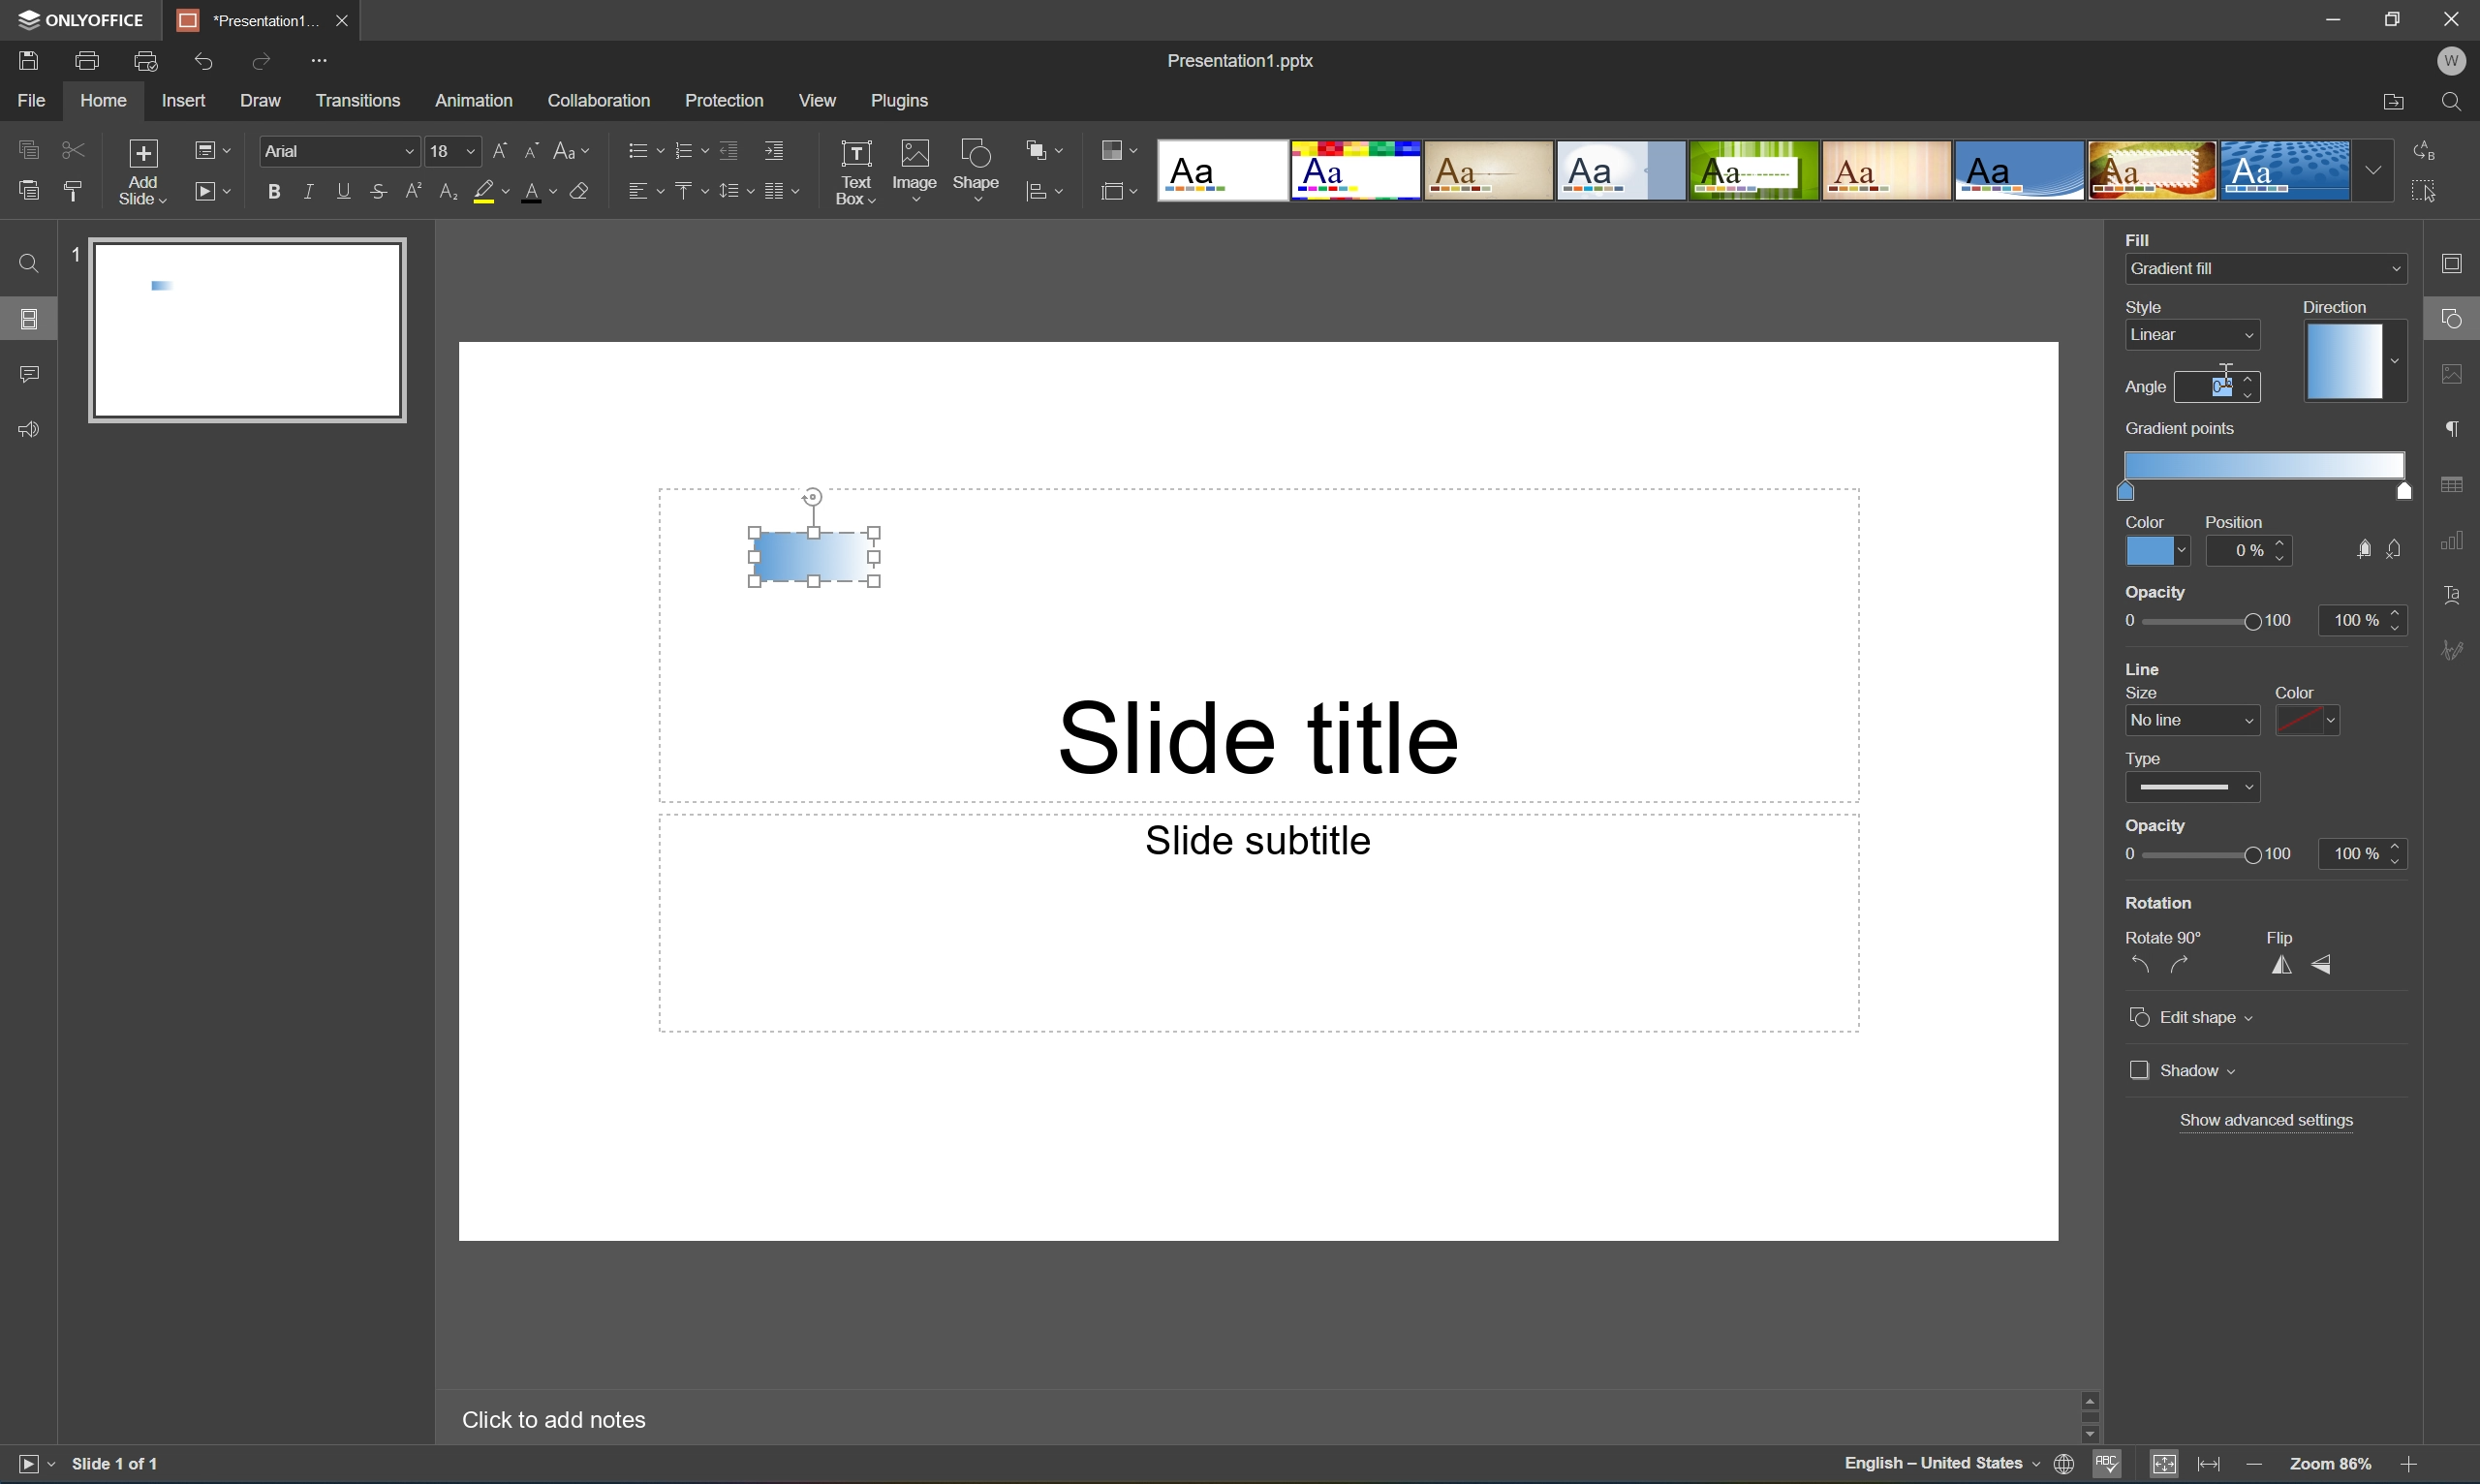 This screenshot has height=1484, width=2480. What do you see at coordinates (688, 149) in the screenshot?
I see `Numbering` at bounding box center [688, 149].